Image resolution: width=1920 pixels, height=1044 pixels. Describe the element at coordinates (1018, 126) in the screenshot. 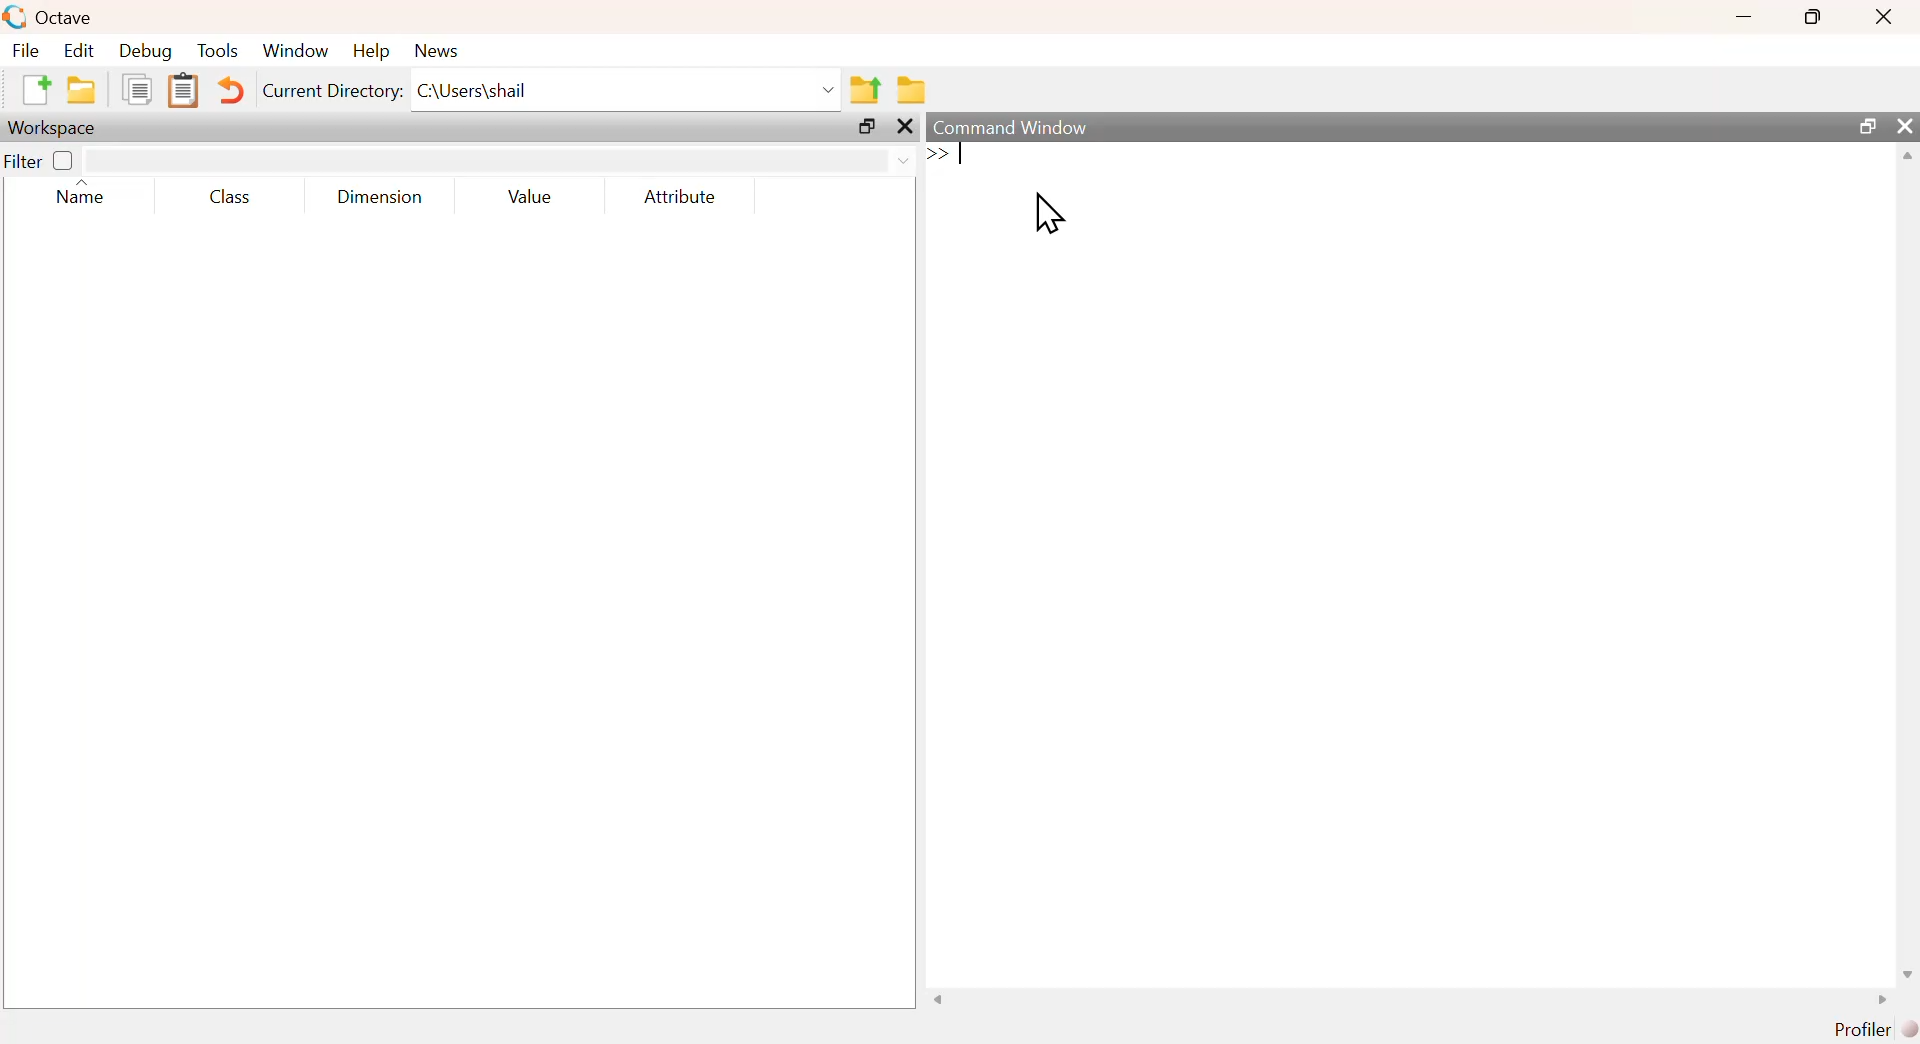

I see `command window` at that location.